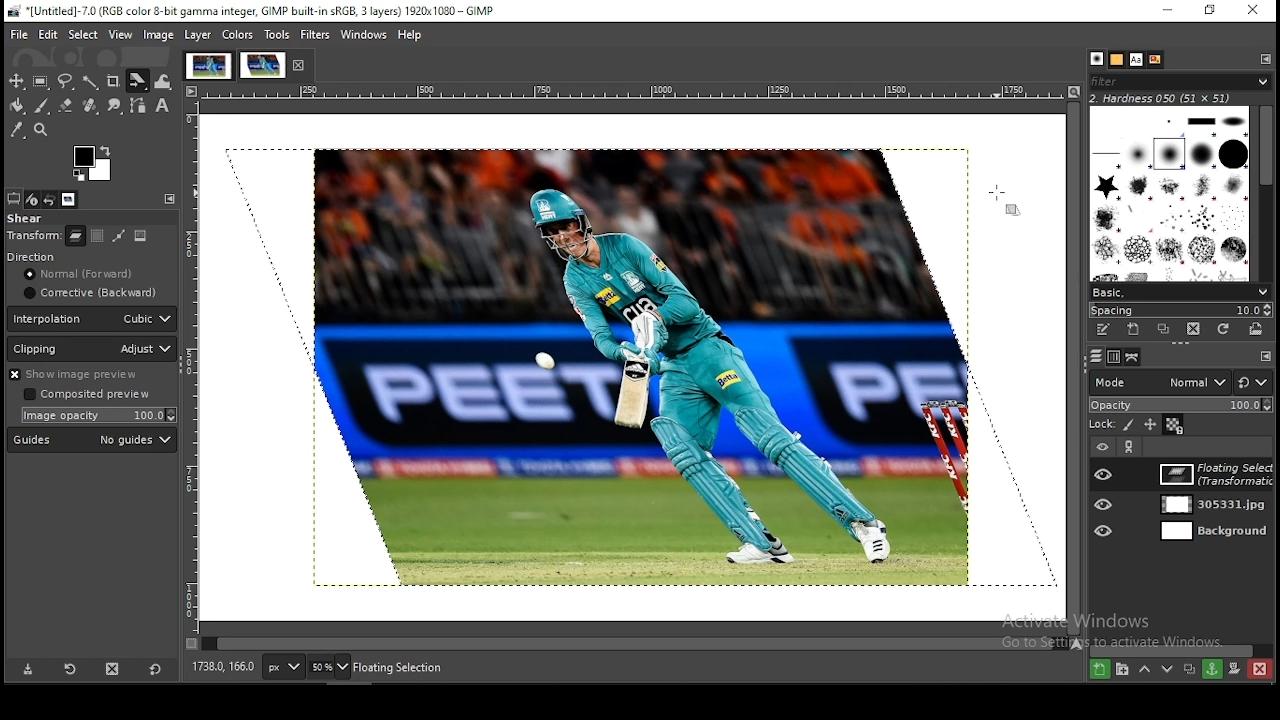 Image resolution: width=1280 pixels, height=720 pixels. What do you see at coordinates (13, 199) in the screenshot?
I see `tool options` at bounding box center [13, 199].